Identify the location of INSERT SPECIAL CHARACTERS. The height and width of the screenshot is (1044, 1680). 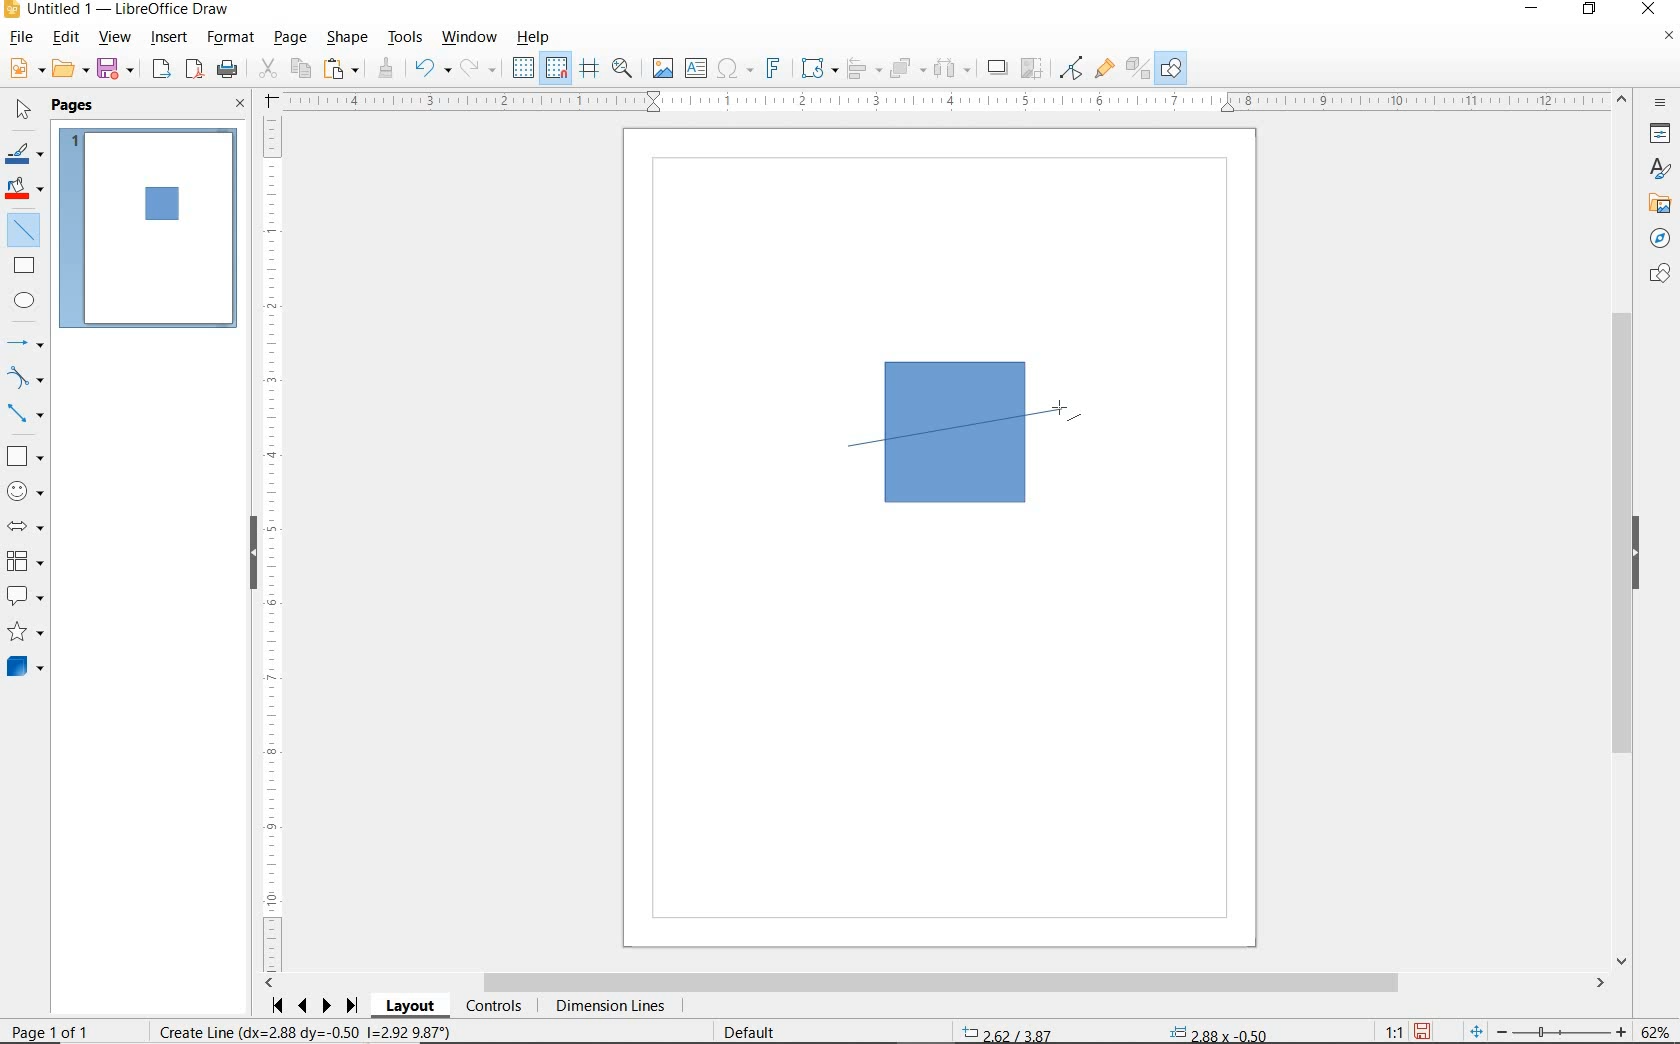
(733, 69).